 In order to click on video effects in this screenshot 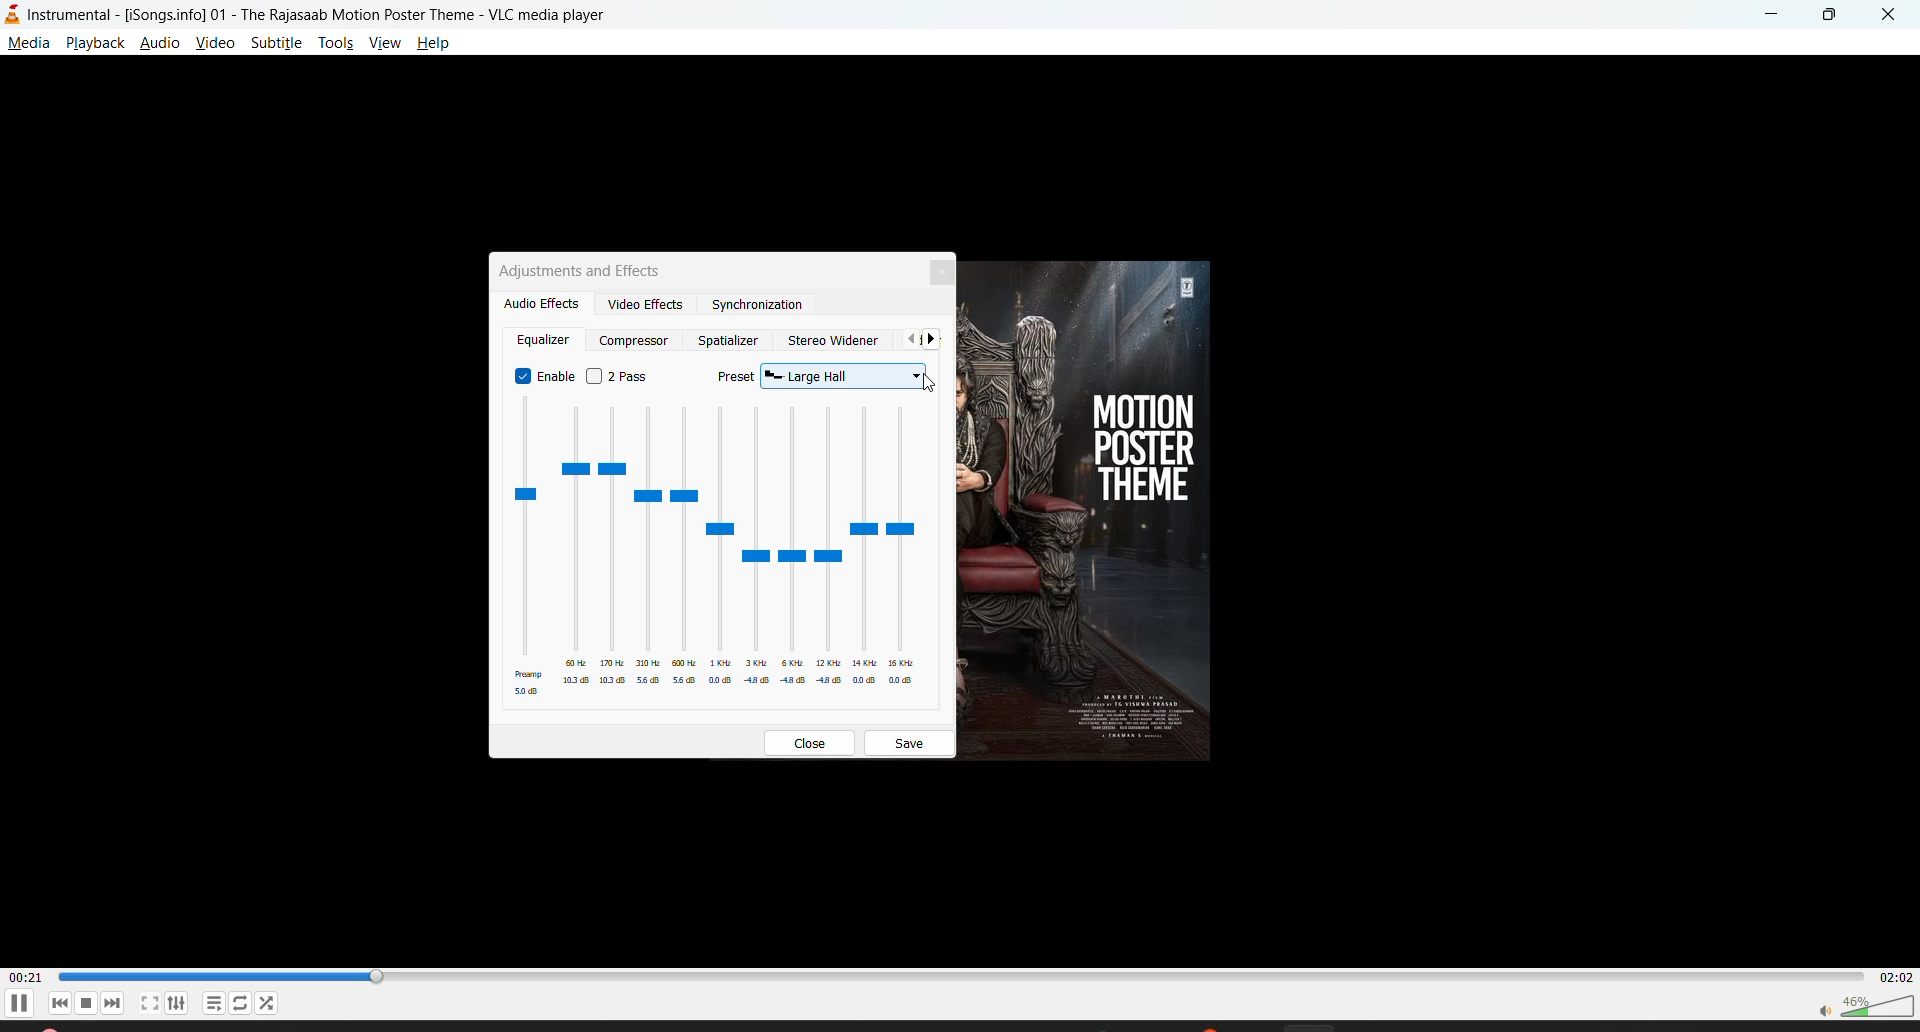, I will do `click(649, 307)`.